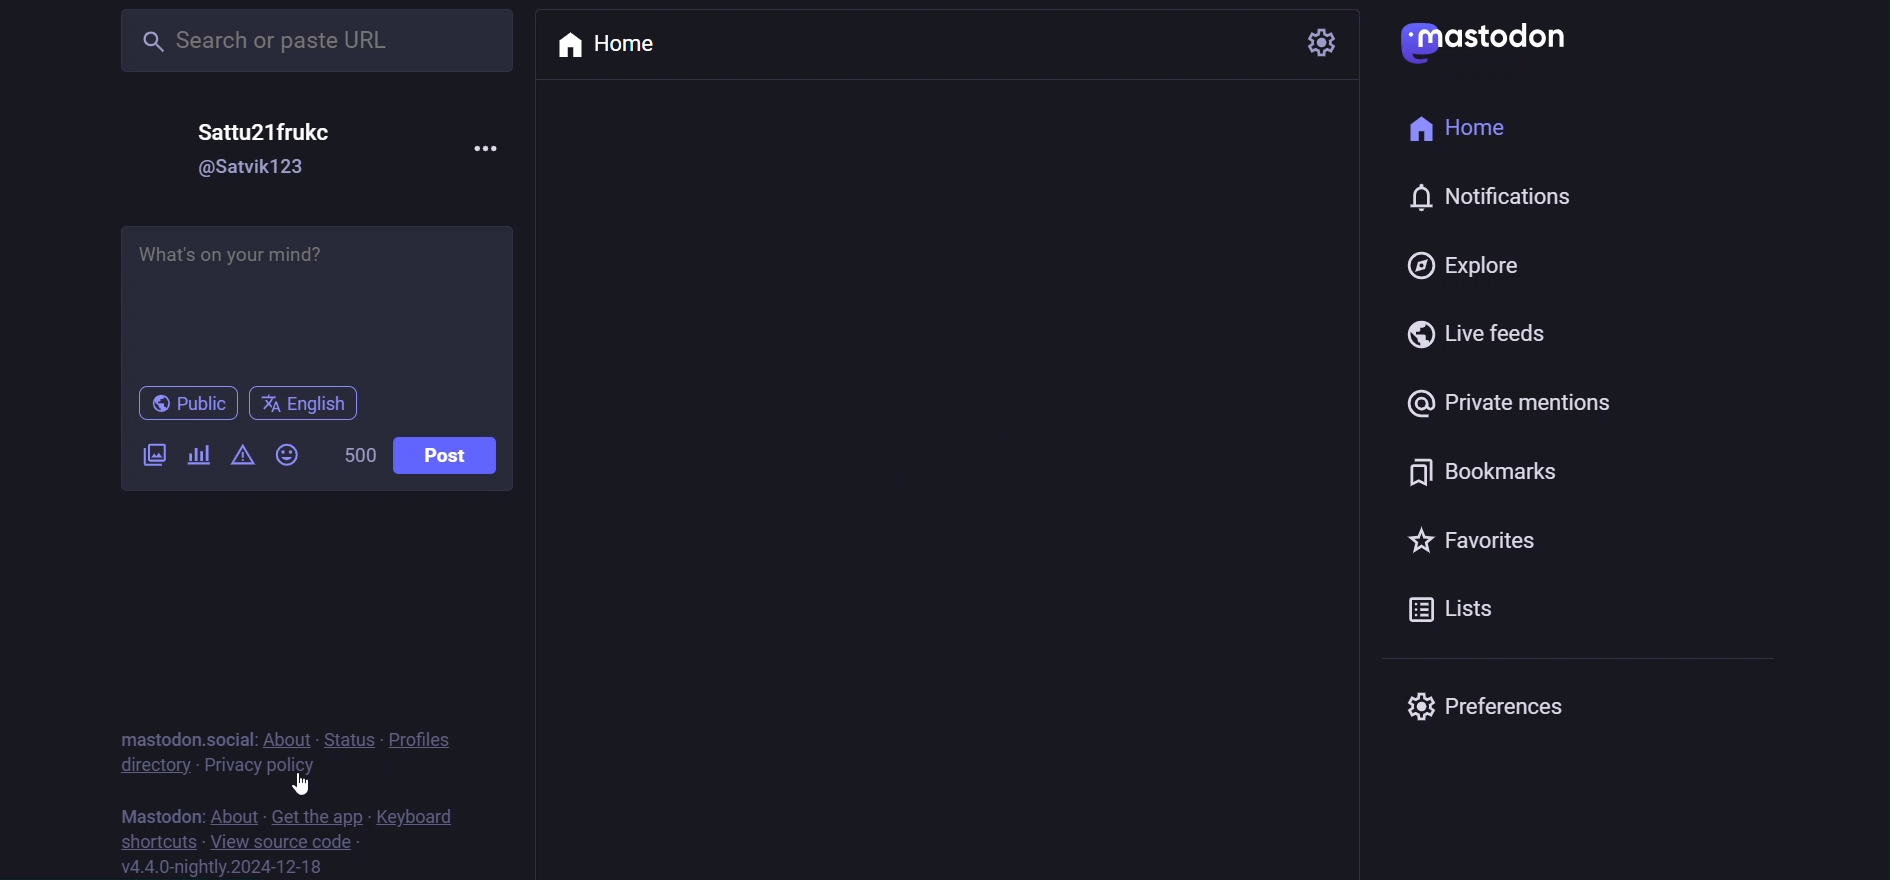 The width and height of the screenshot is (1890, 880). What do you see at coordinates (291, 736) in the screenshot?
I see `about` at bounding box center [291, 736].